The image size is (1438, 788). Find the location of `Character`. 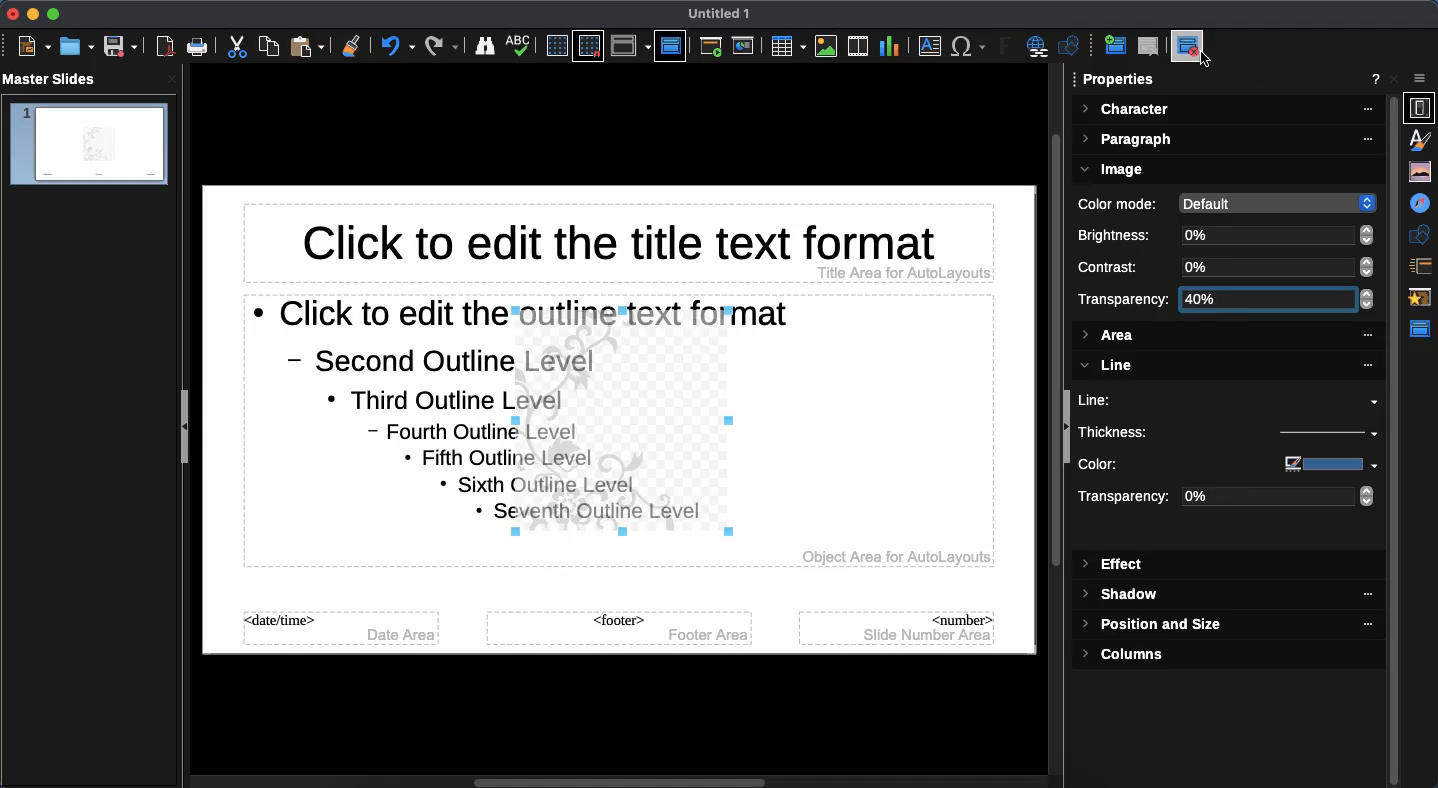

Character is located at coordinates (1228, 110).